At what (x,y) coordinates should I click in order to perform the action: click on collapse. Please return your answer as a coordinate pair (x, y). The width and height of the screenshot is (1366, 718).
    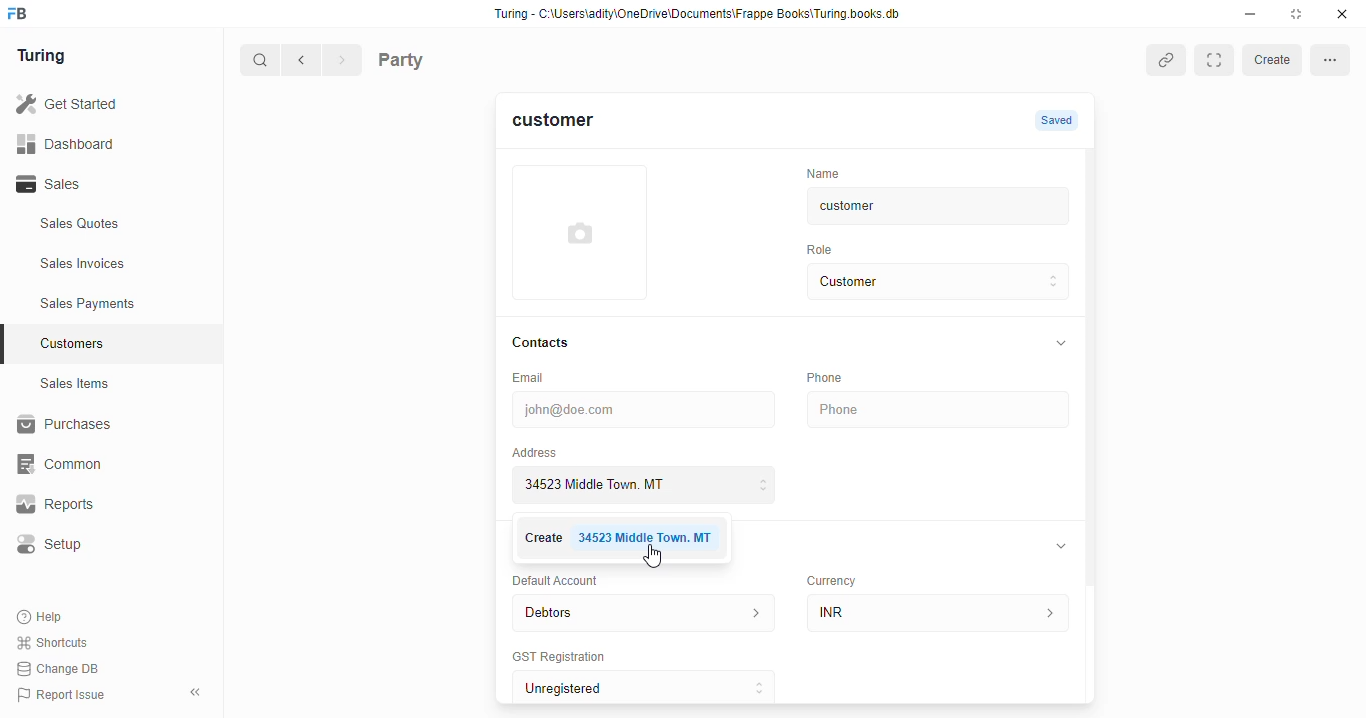
    Looking at the image, I should click on (1059, 344).